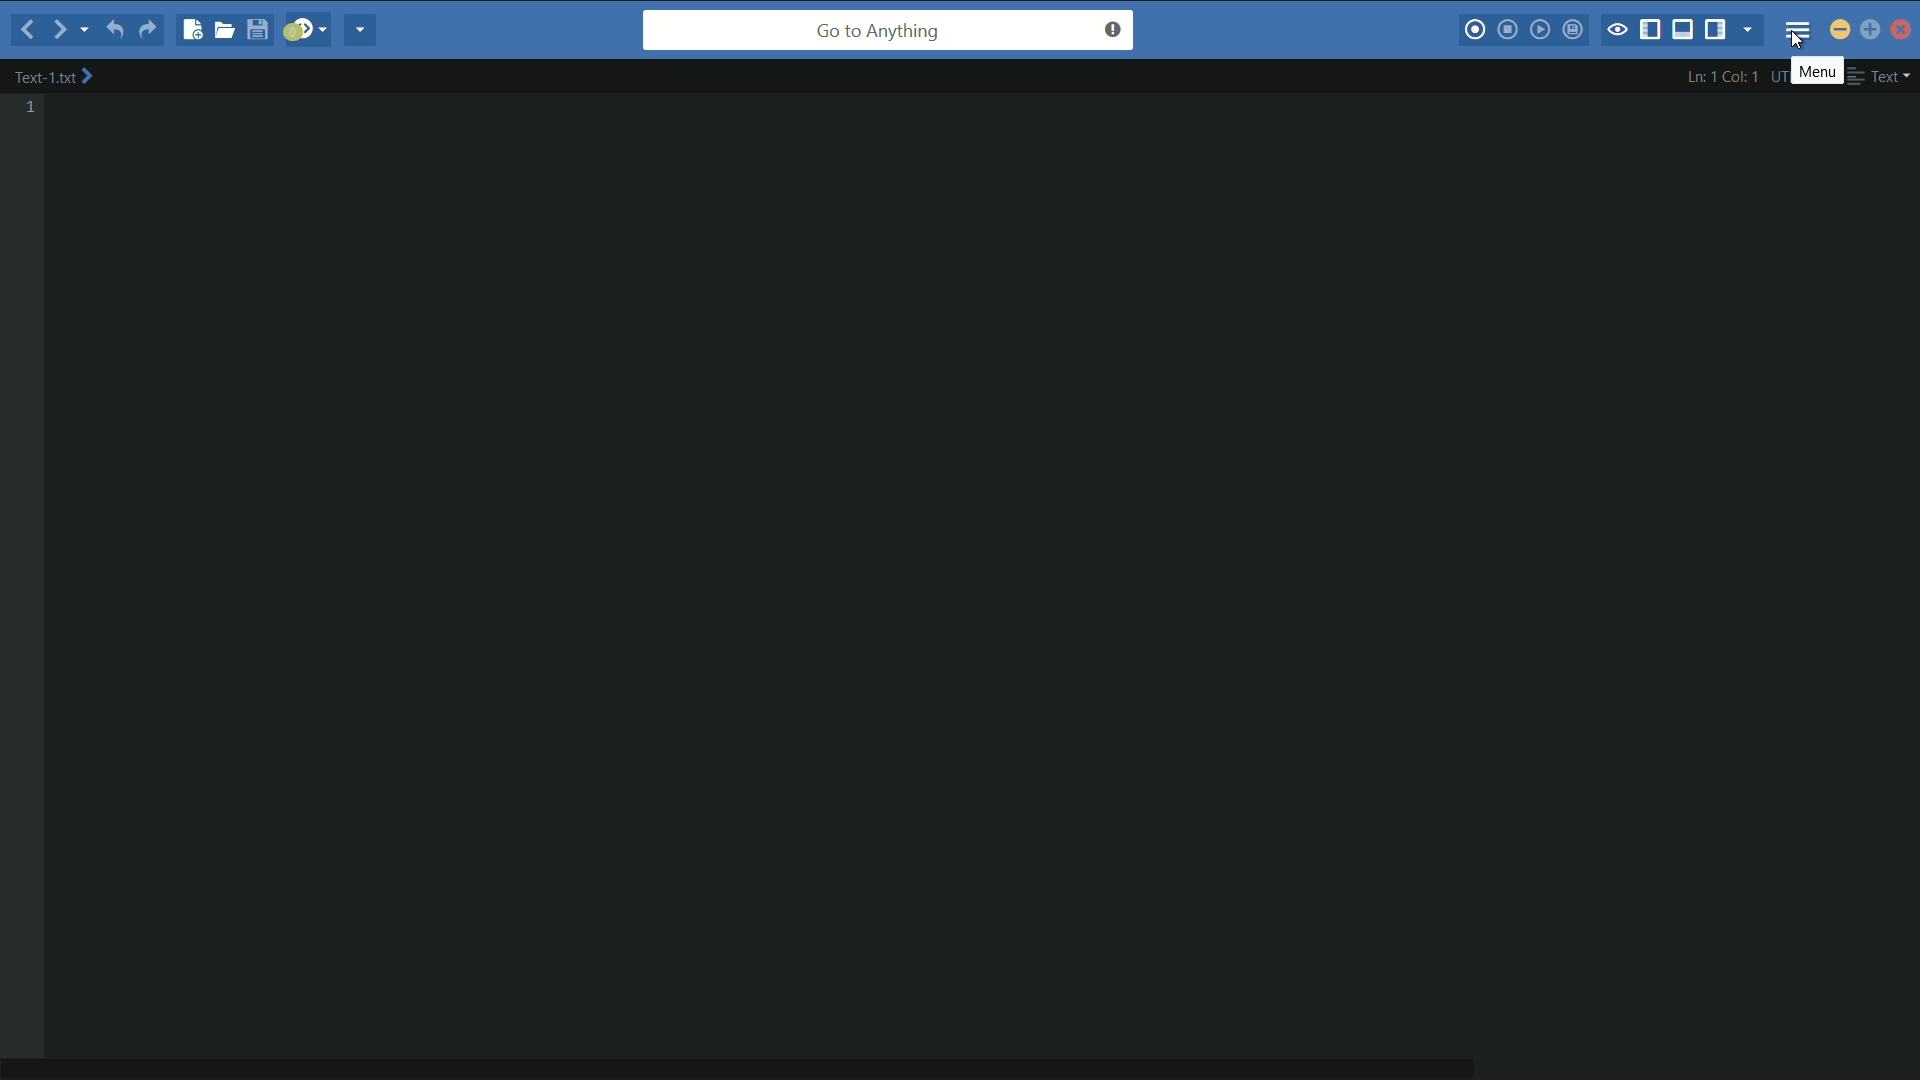 The image size is (1920, 1080). What do you see at coordinates (1838, 29) in the screenshot?
I see `minimize` at bounding box center [1838, 29].